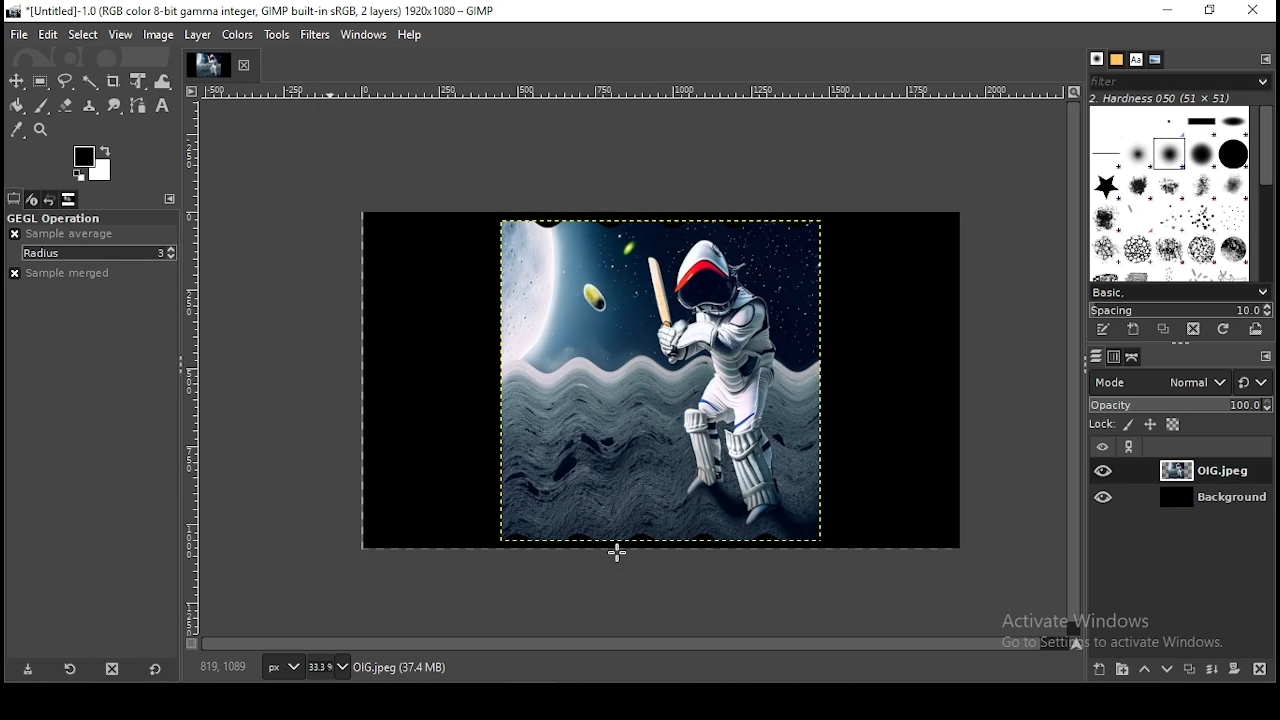 The image size is (1280, 720). I want to click on color picker tool, so click(18, 130).